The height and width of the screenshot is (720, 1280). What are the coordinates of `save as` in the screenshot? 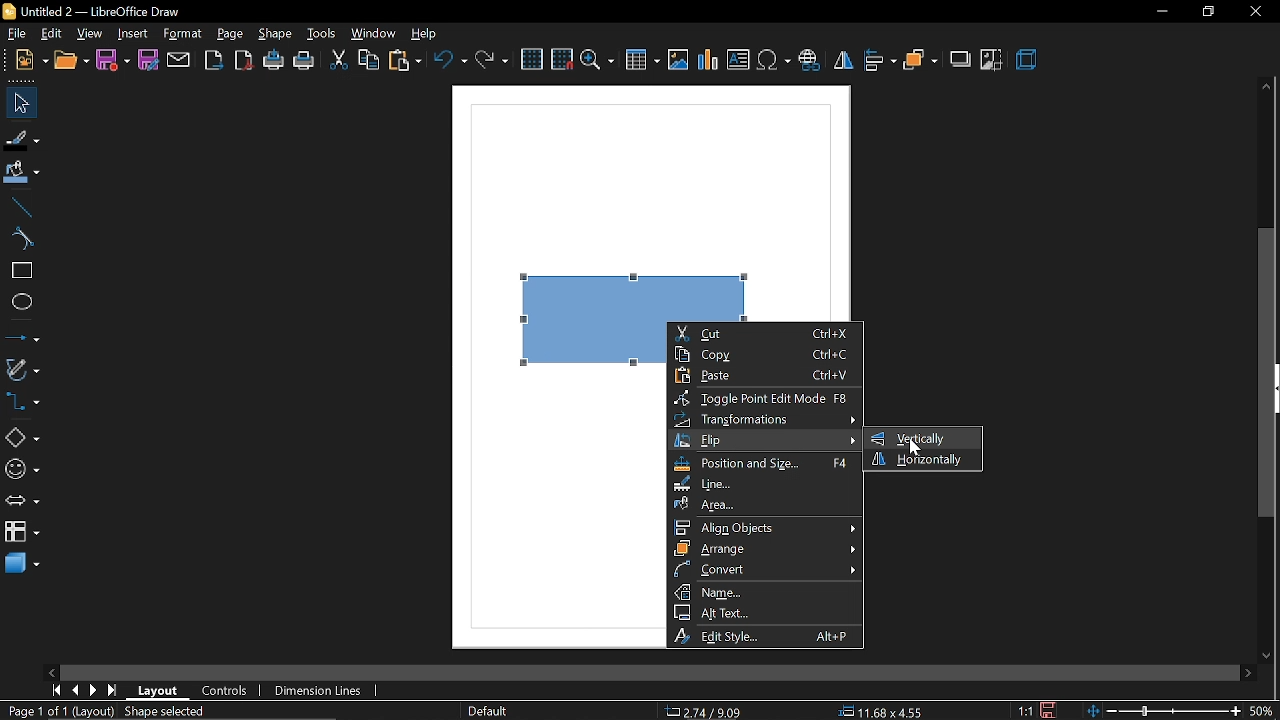 It's located at (149, 61).